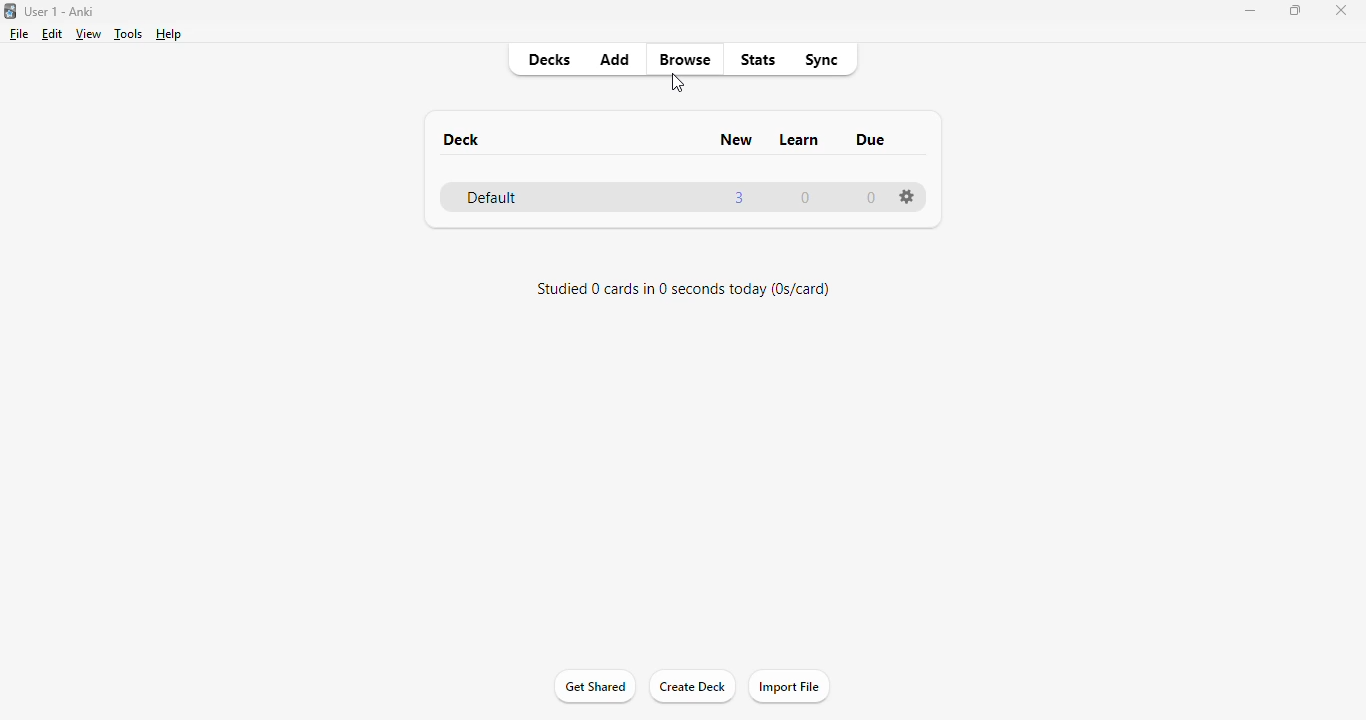 The width and height of the screenshot is (1366, 720). What do you see at coordinates (52, 34) in the screenshot?
I see `edit` at bounding box center [52, 34].